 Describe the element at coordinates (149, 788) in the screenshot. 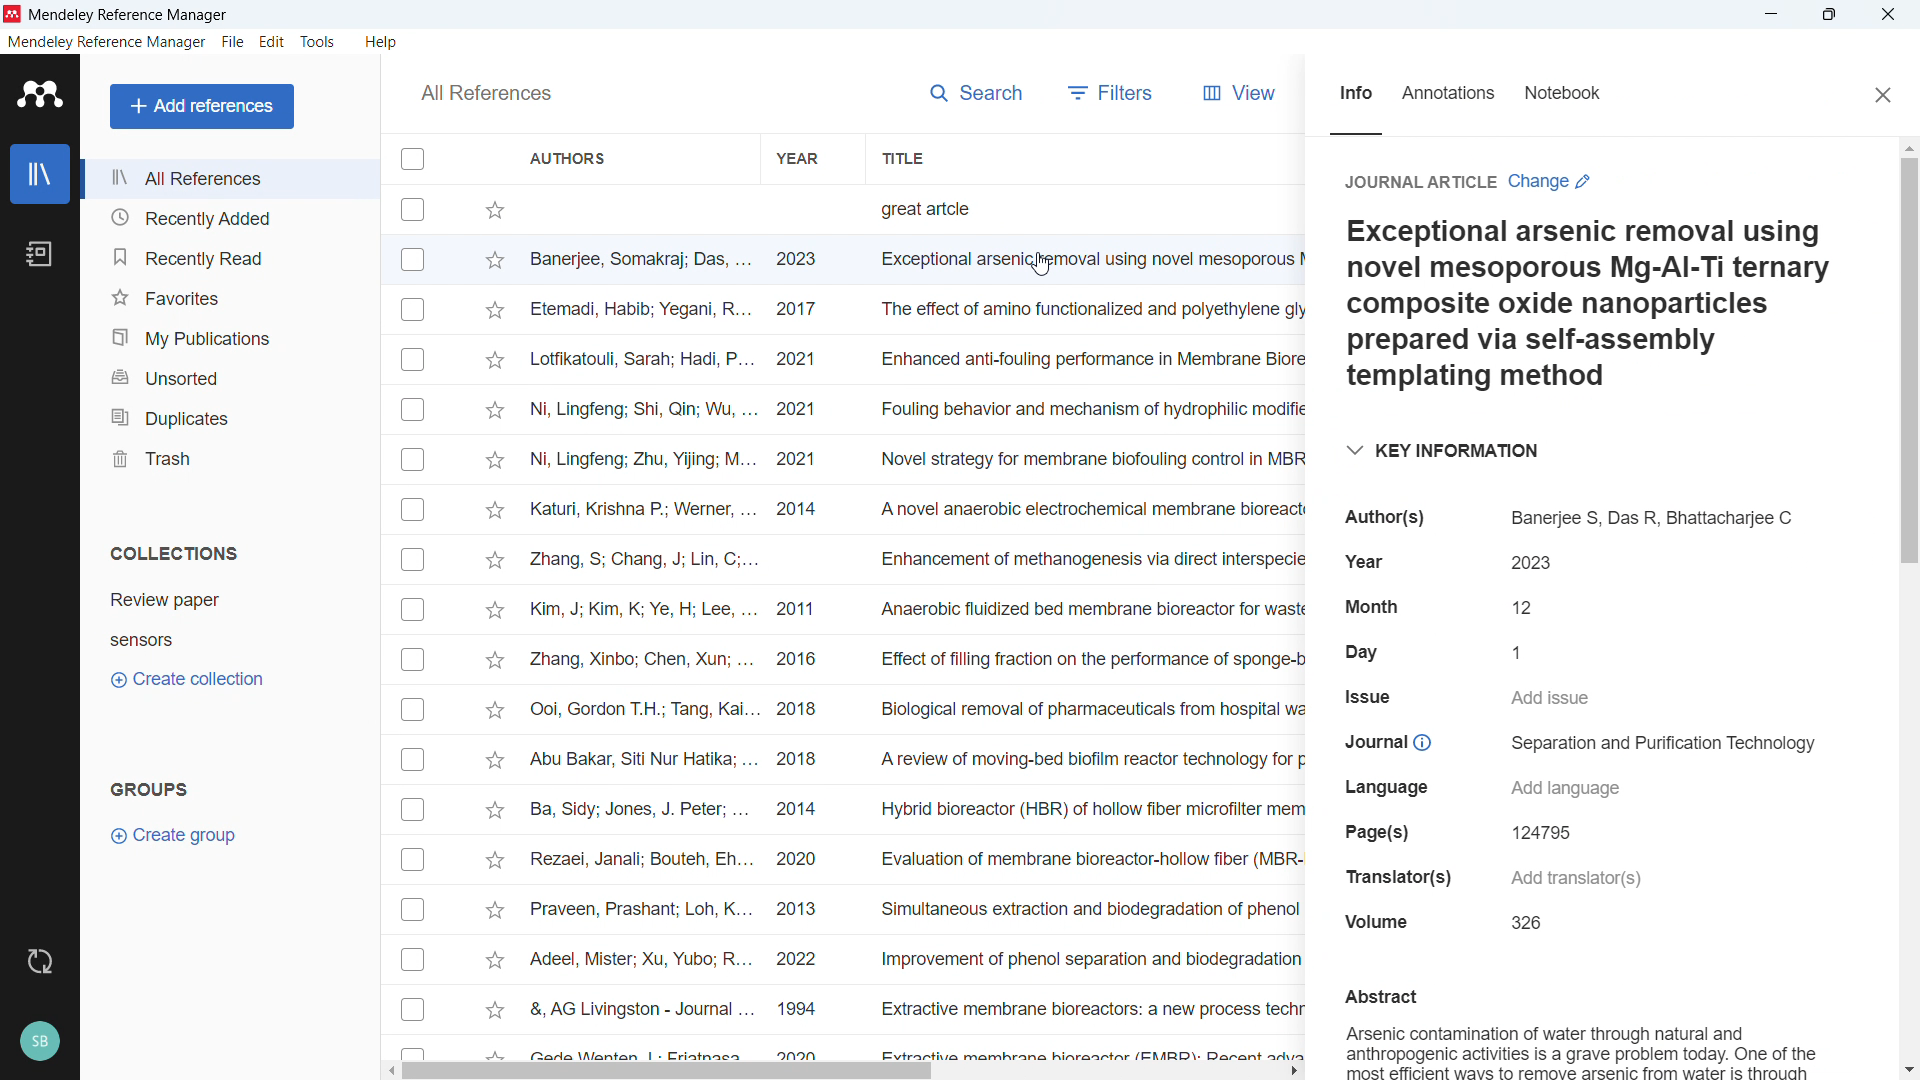

I see `Groups ` at that location.